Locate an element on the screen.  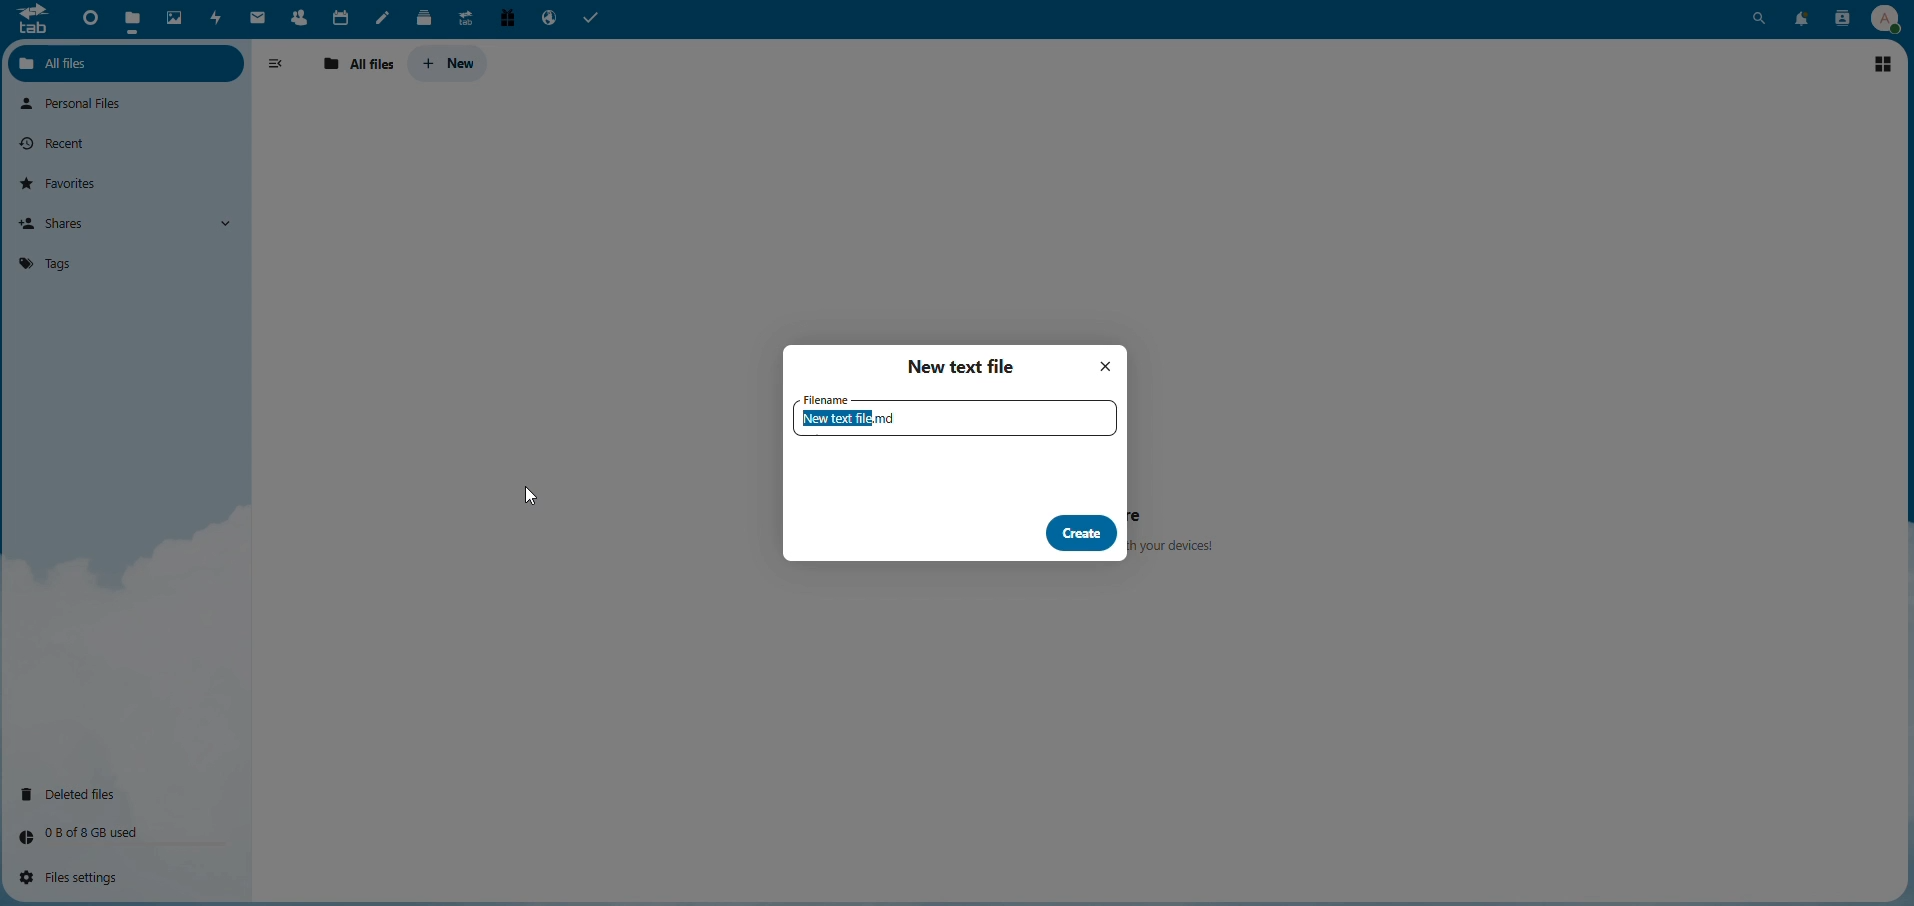
New Text File is located at coordinates (966, 366).